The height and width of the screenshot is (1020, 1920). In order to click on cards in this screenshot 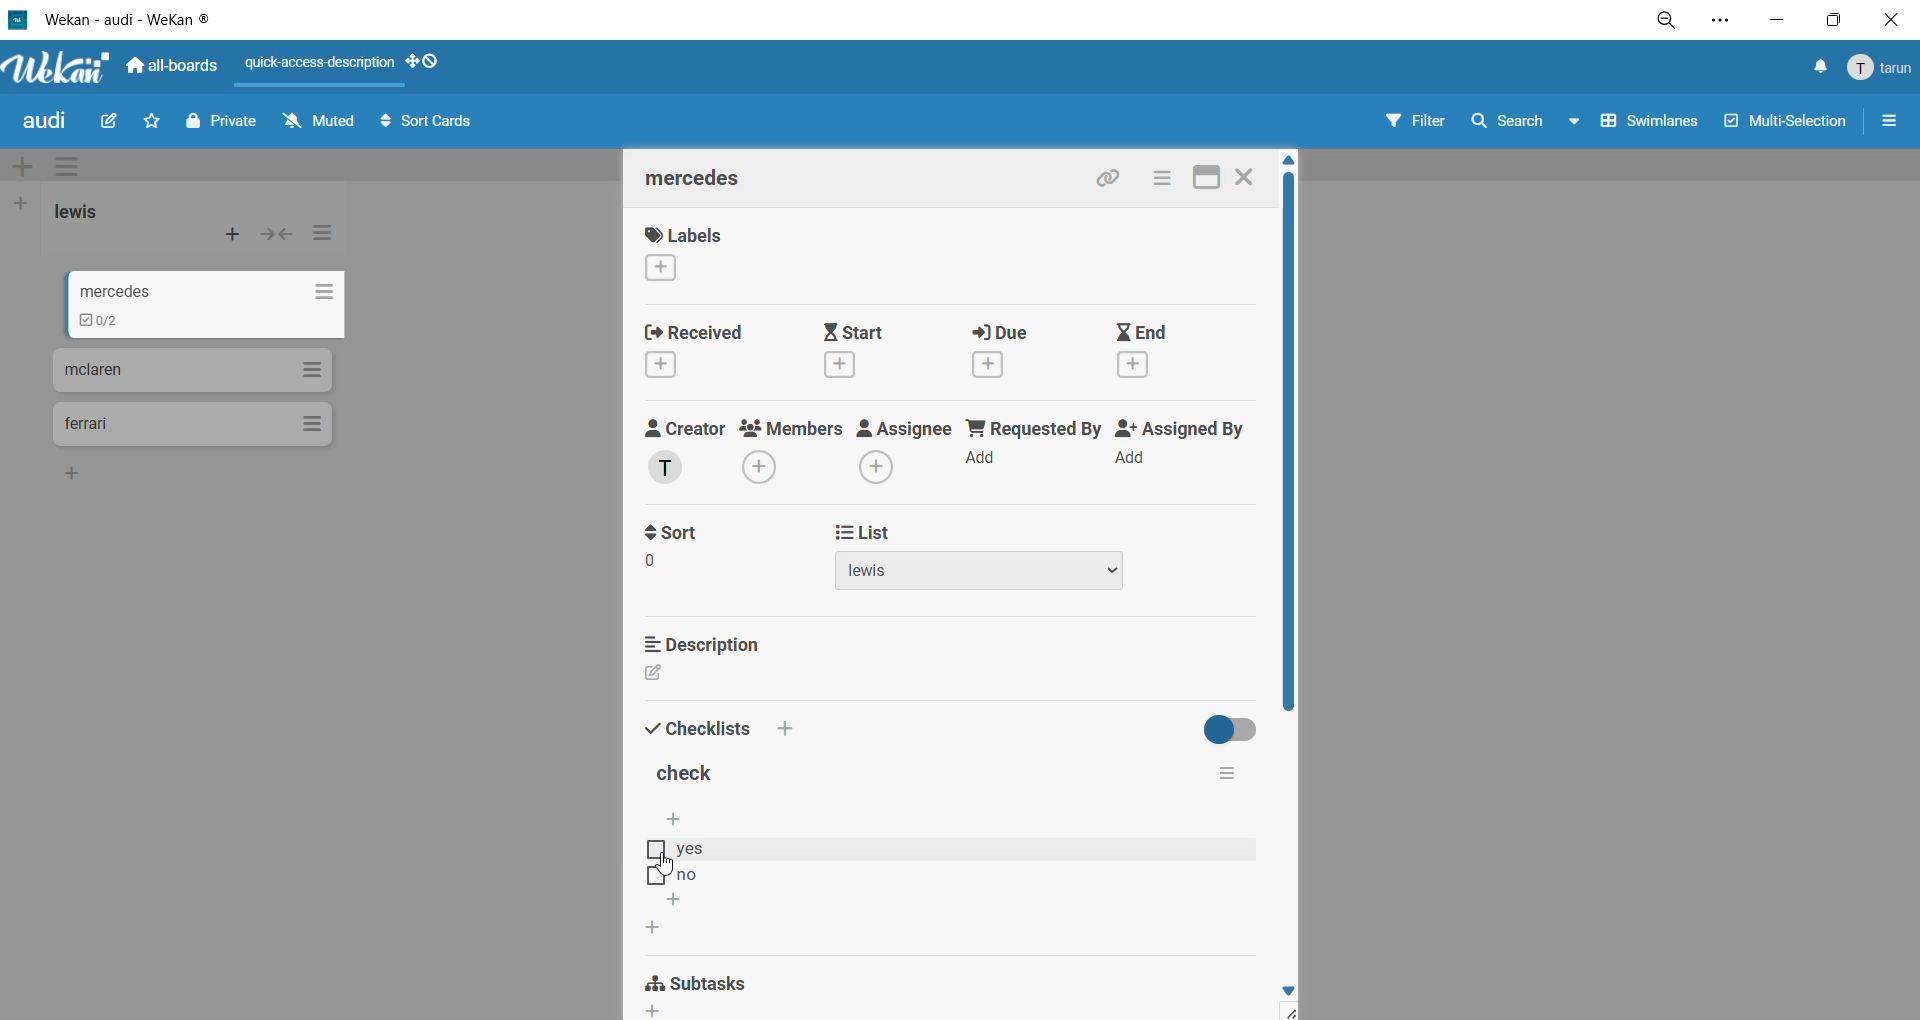, I will do `click(190, 426)`.